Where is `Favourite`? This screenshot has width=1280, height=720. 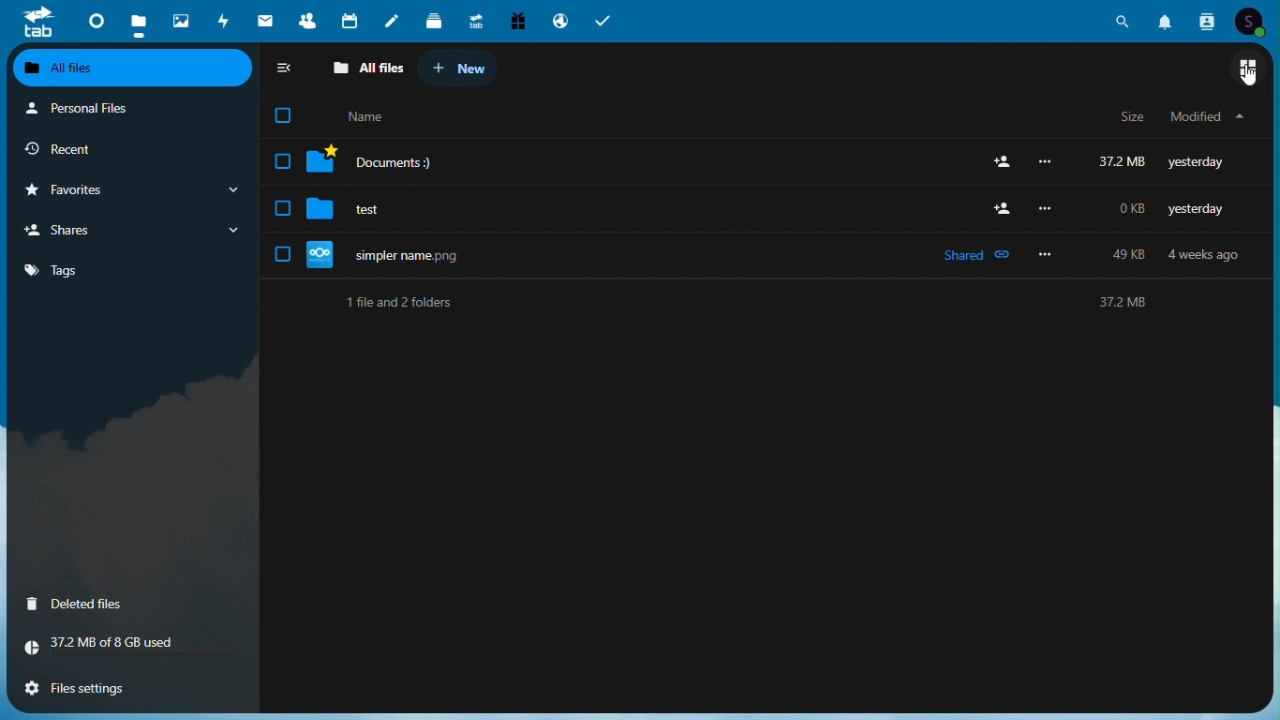 Favourite is located at coordinates (134, 190).